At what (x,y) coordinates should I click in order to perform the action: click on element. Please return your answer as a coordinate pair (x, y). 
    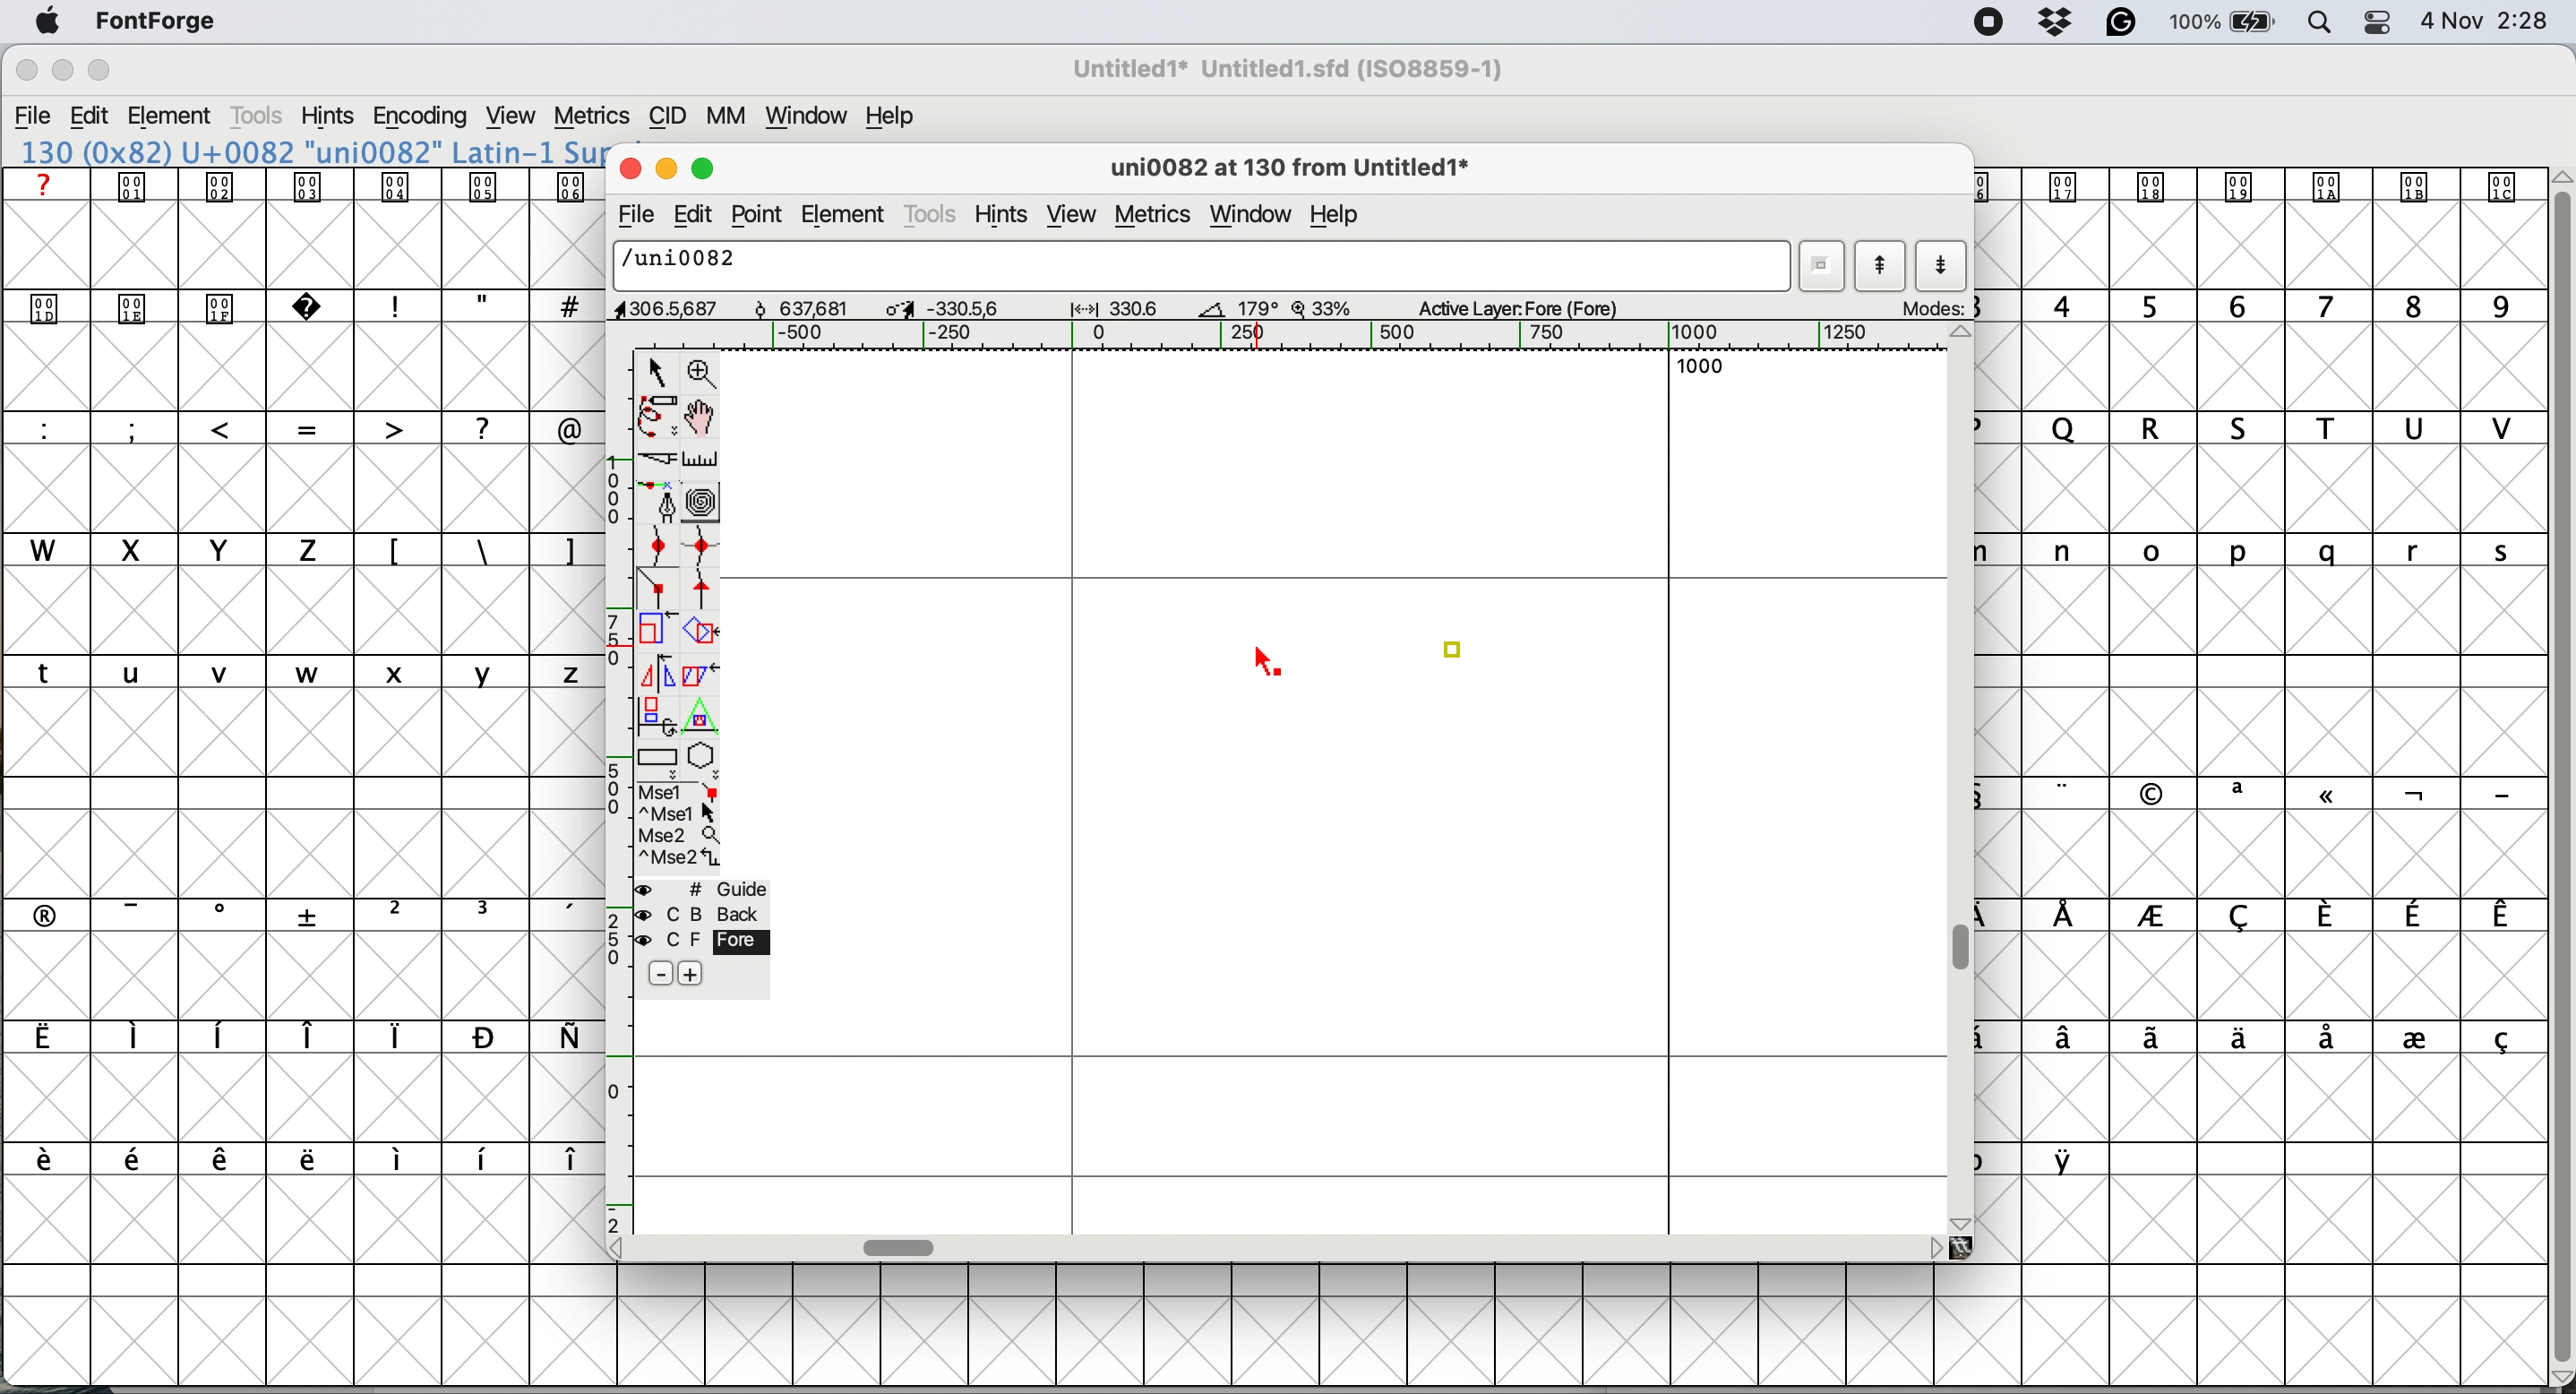
    Looking at the image, I should click on (172, 118).